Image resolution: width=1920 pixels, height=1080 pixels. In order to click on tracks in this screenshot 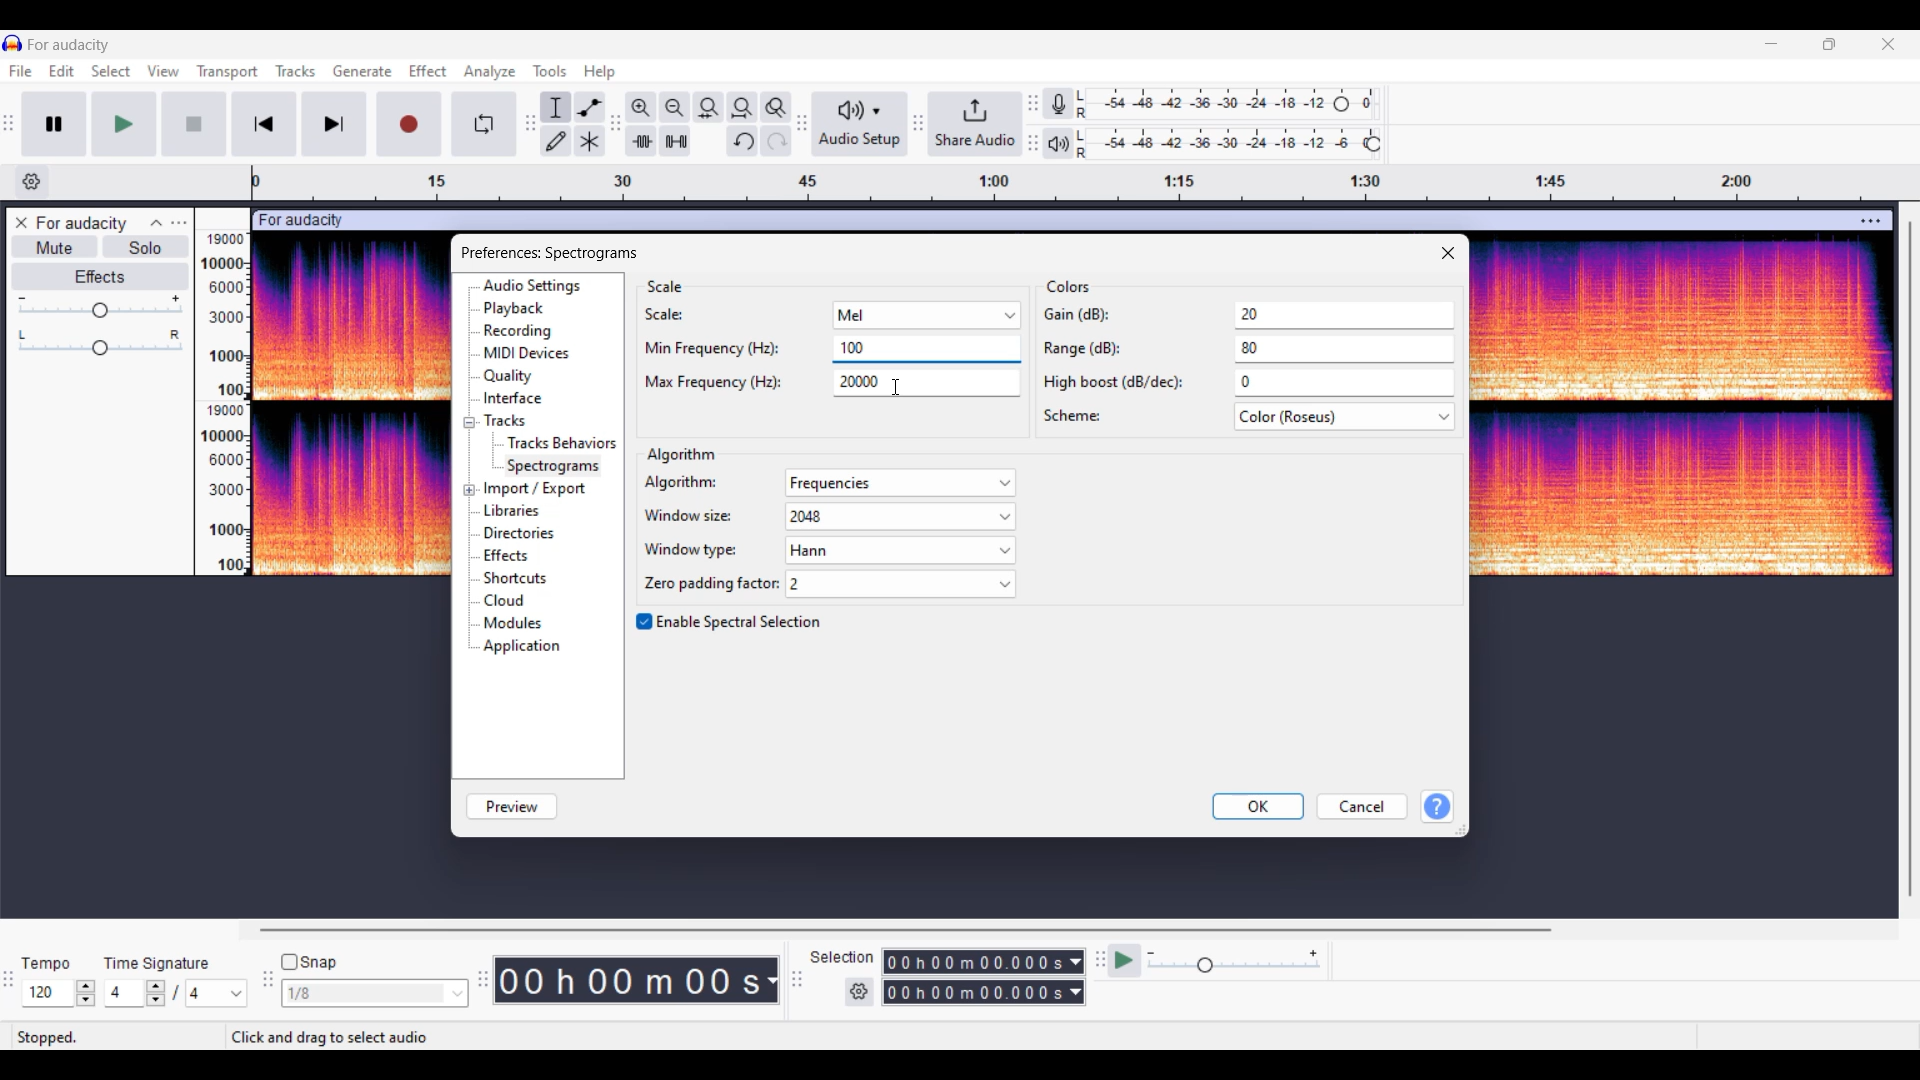, I will do `click(510, 421)`.